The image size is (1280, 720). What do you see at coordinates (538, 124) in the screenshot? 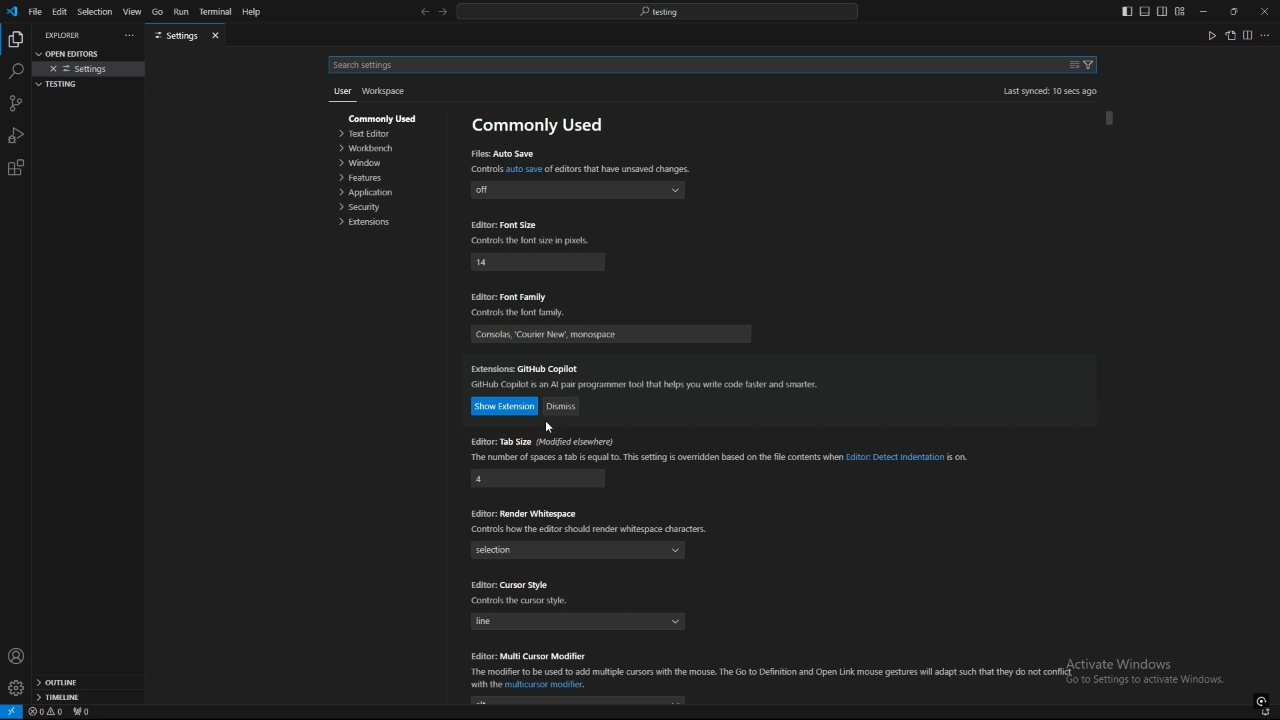
I see `commonly used` at bounding box center [538, 124].